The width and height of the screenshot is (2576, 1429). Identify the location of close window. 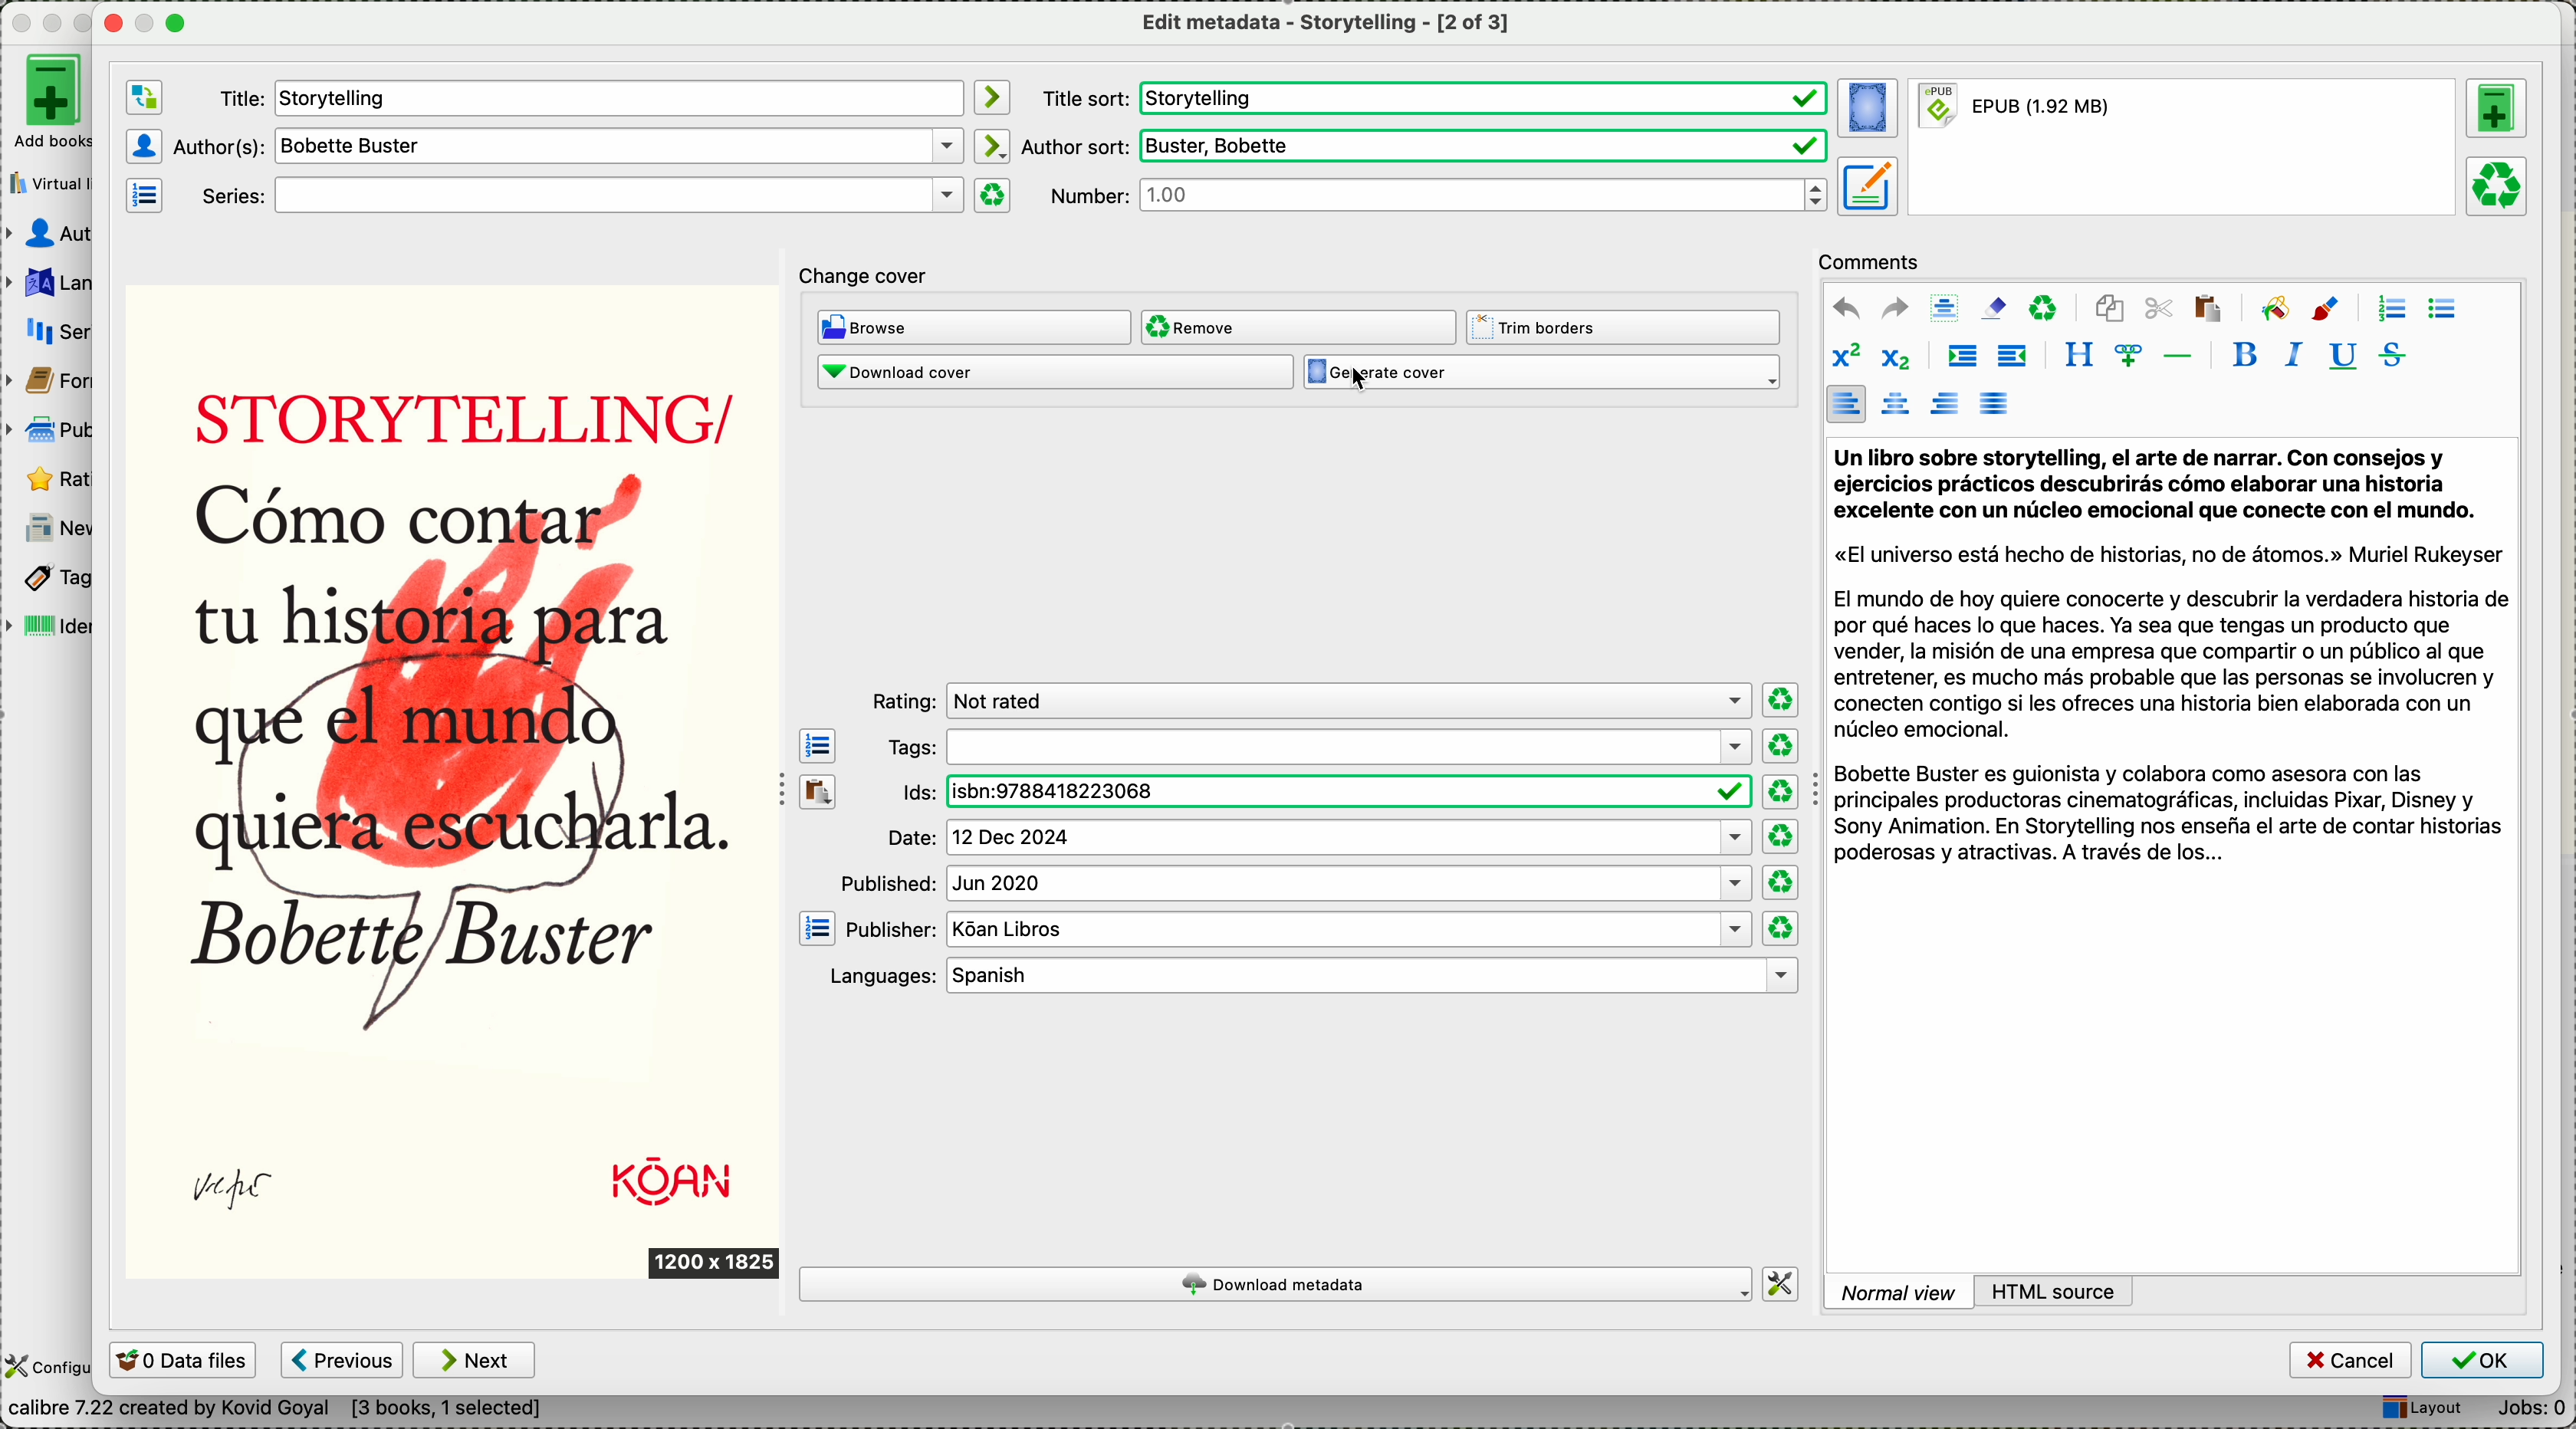
(108, 24).